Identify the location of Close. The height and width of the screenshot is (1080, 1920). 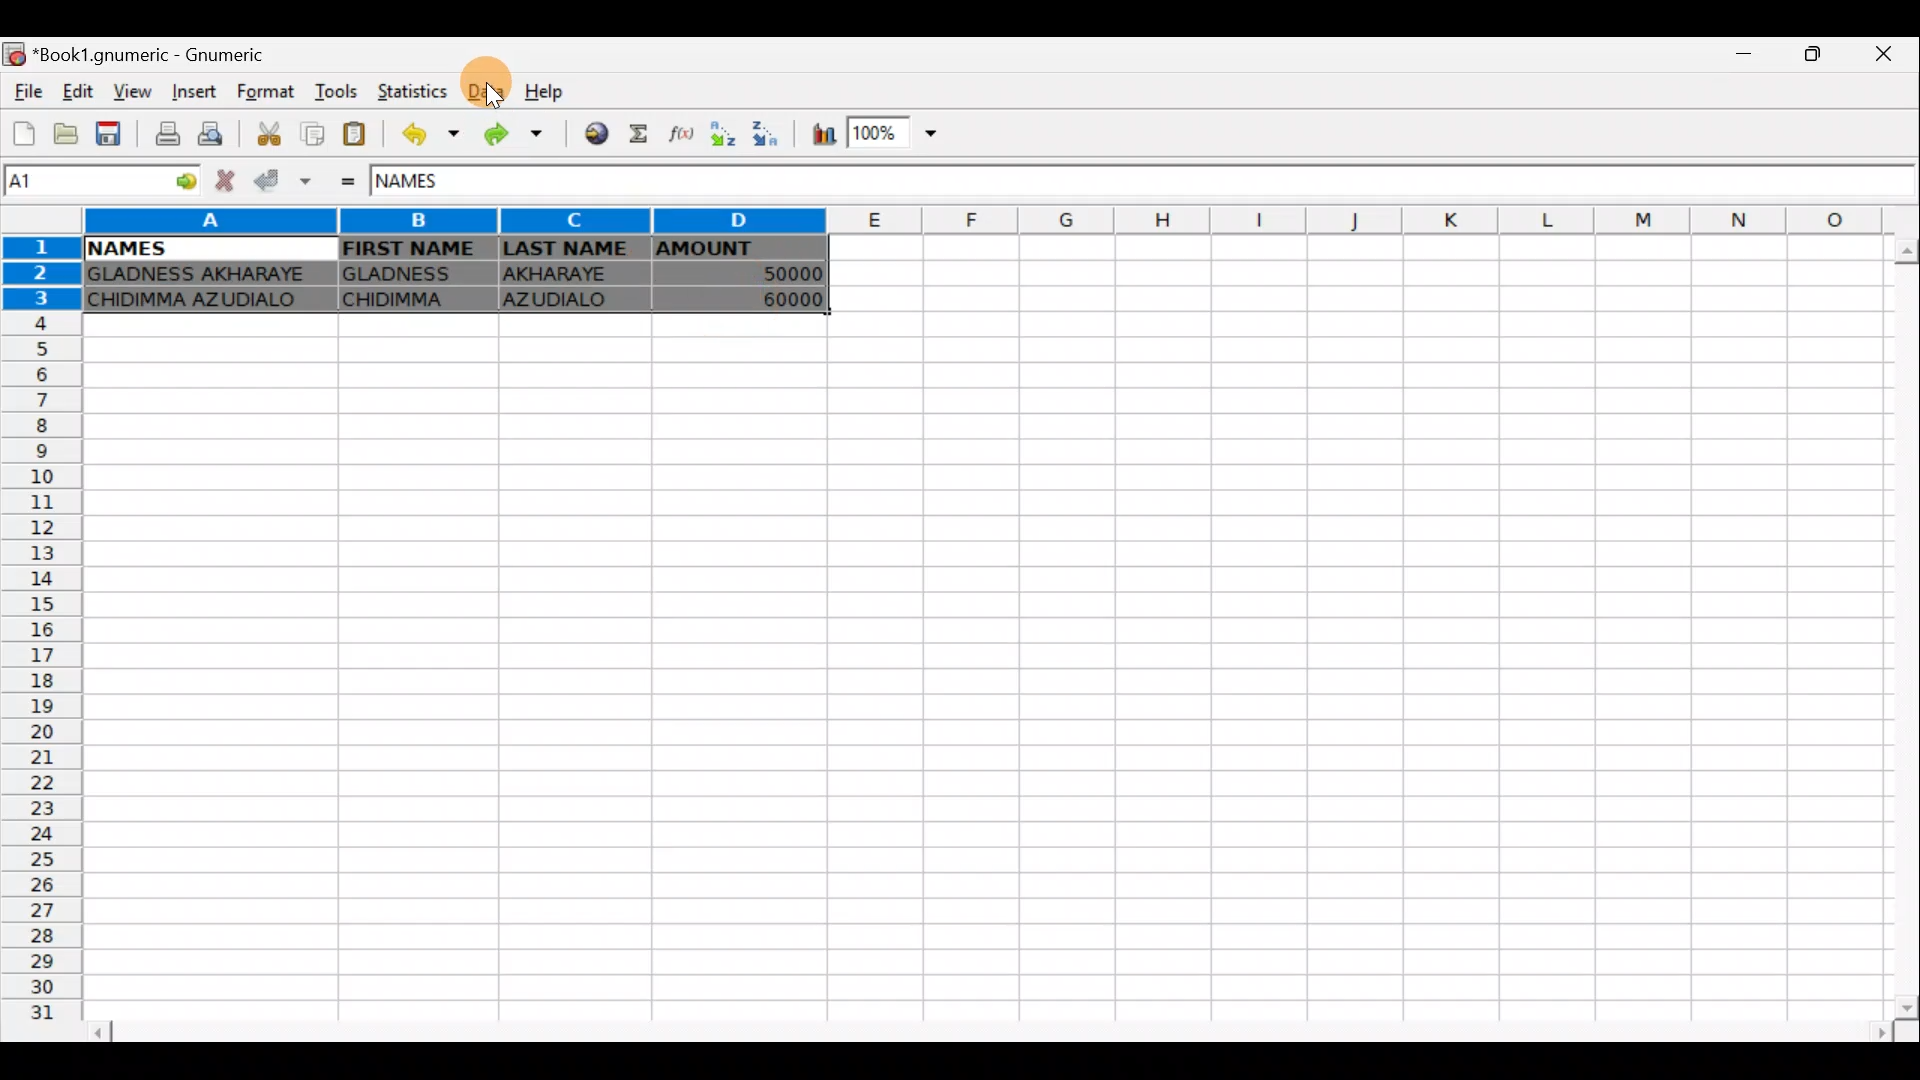
(1891, 54).